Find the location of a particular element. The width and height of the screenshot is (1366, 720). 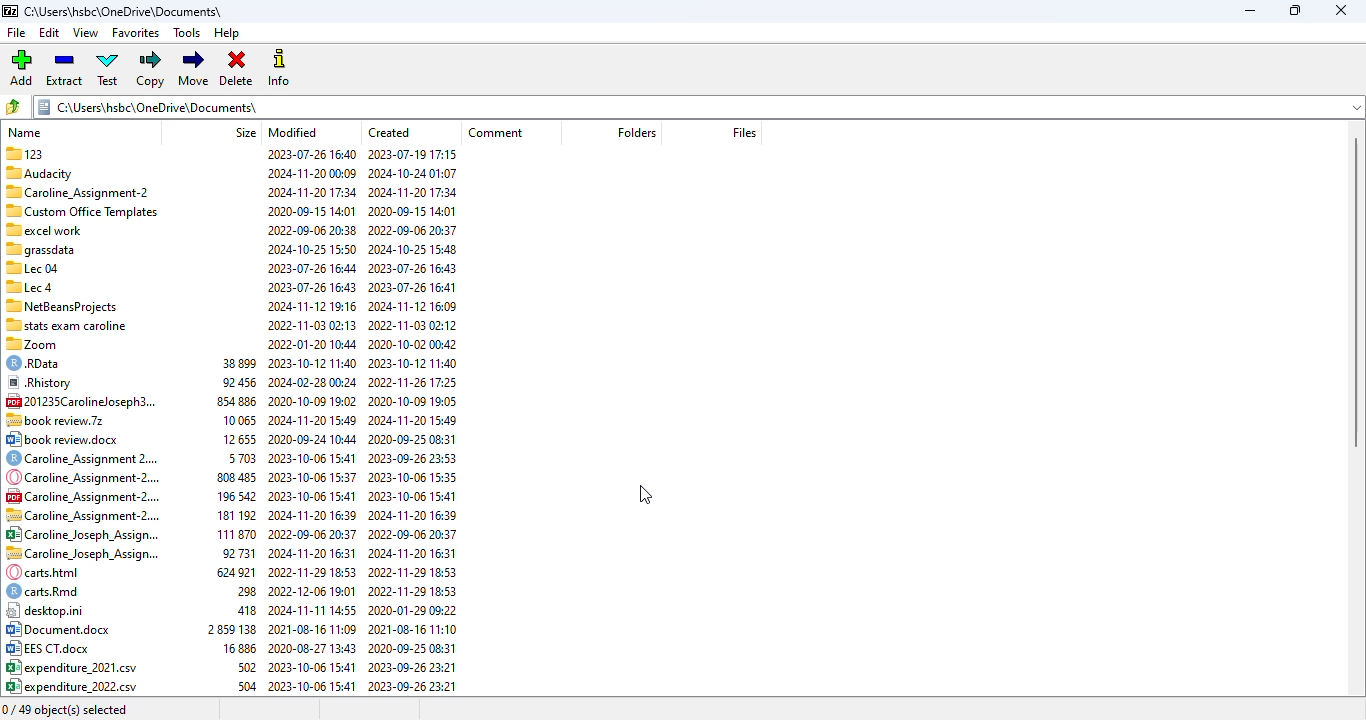

[4 201235Carolineloseph3. is located at coordinates (83, 400).